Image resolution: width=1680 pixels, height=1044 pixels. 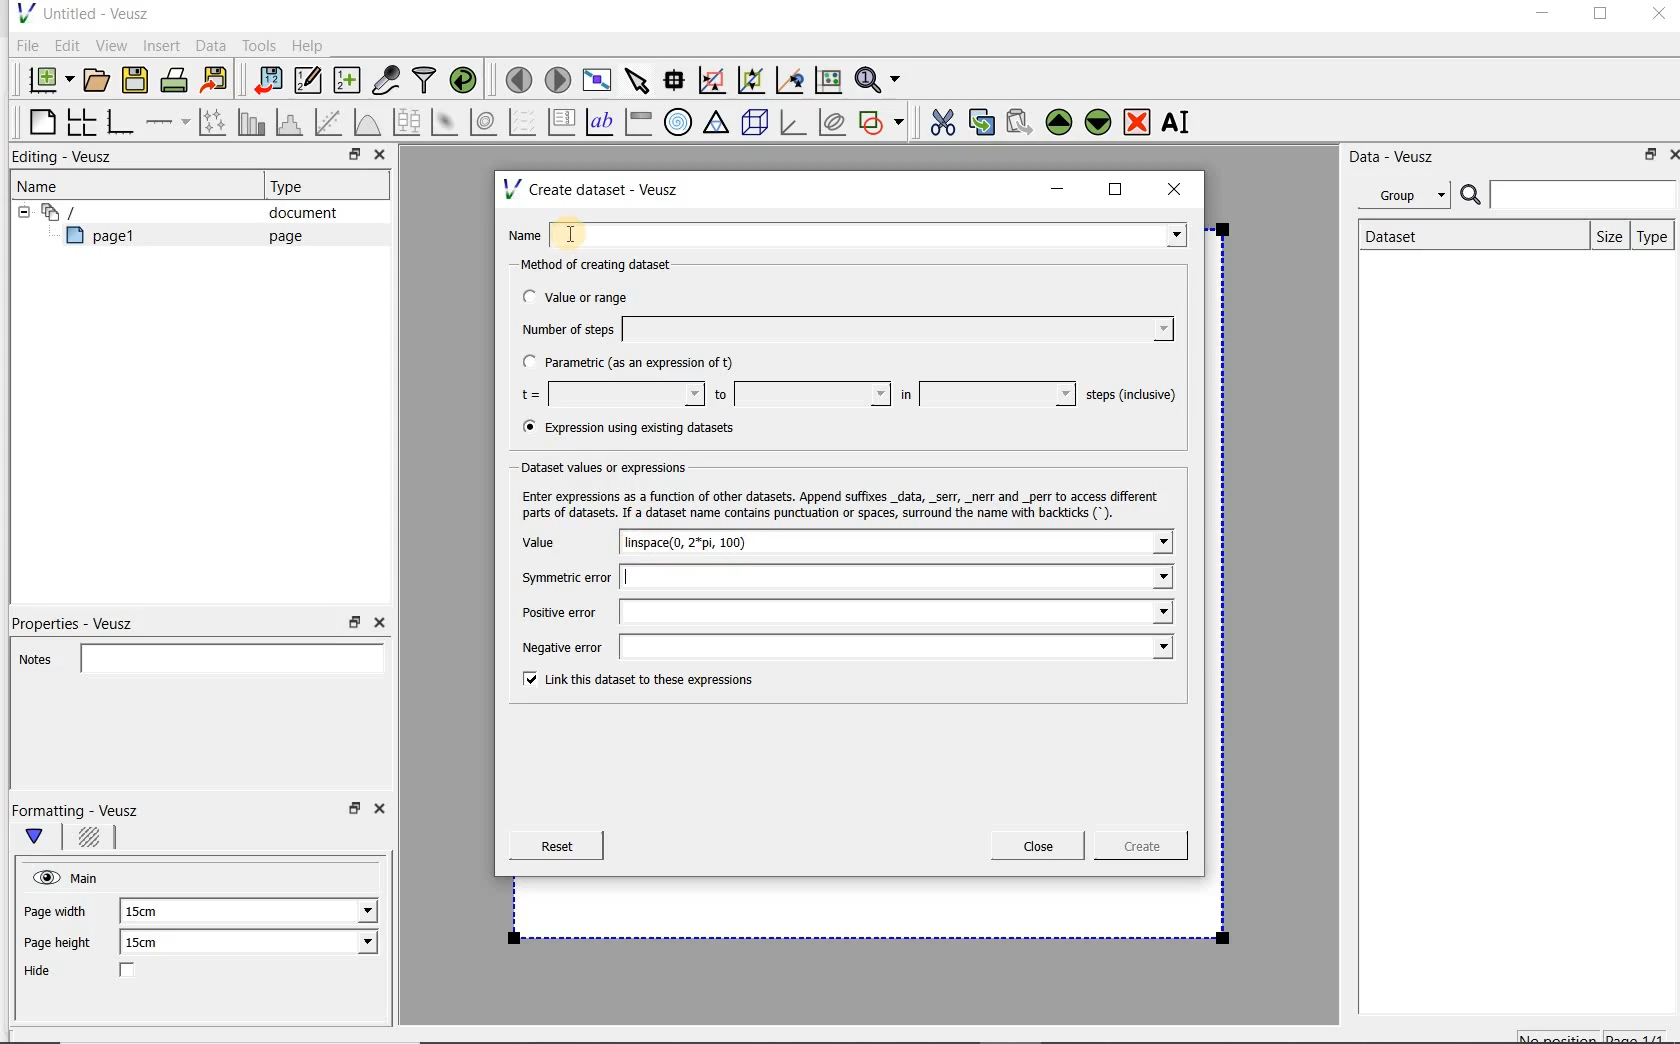 What do you see at coordinates (883, 120) in the screenshot?
I see `add a shape to the plot` at bounding box center [883, 120].